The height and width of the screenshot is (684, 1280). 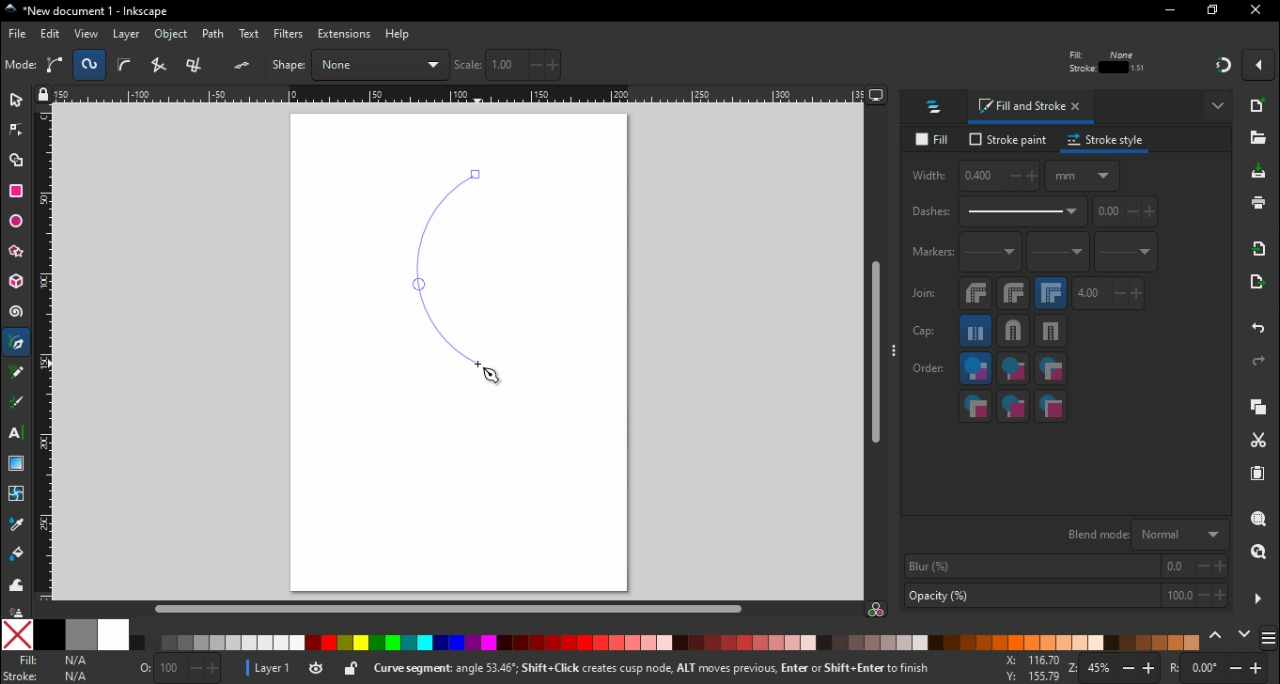 I want to click on create a sequence of straight line segments, so click(x=162, y=65).